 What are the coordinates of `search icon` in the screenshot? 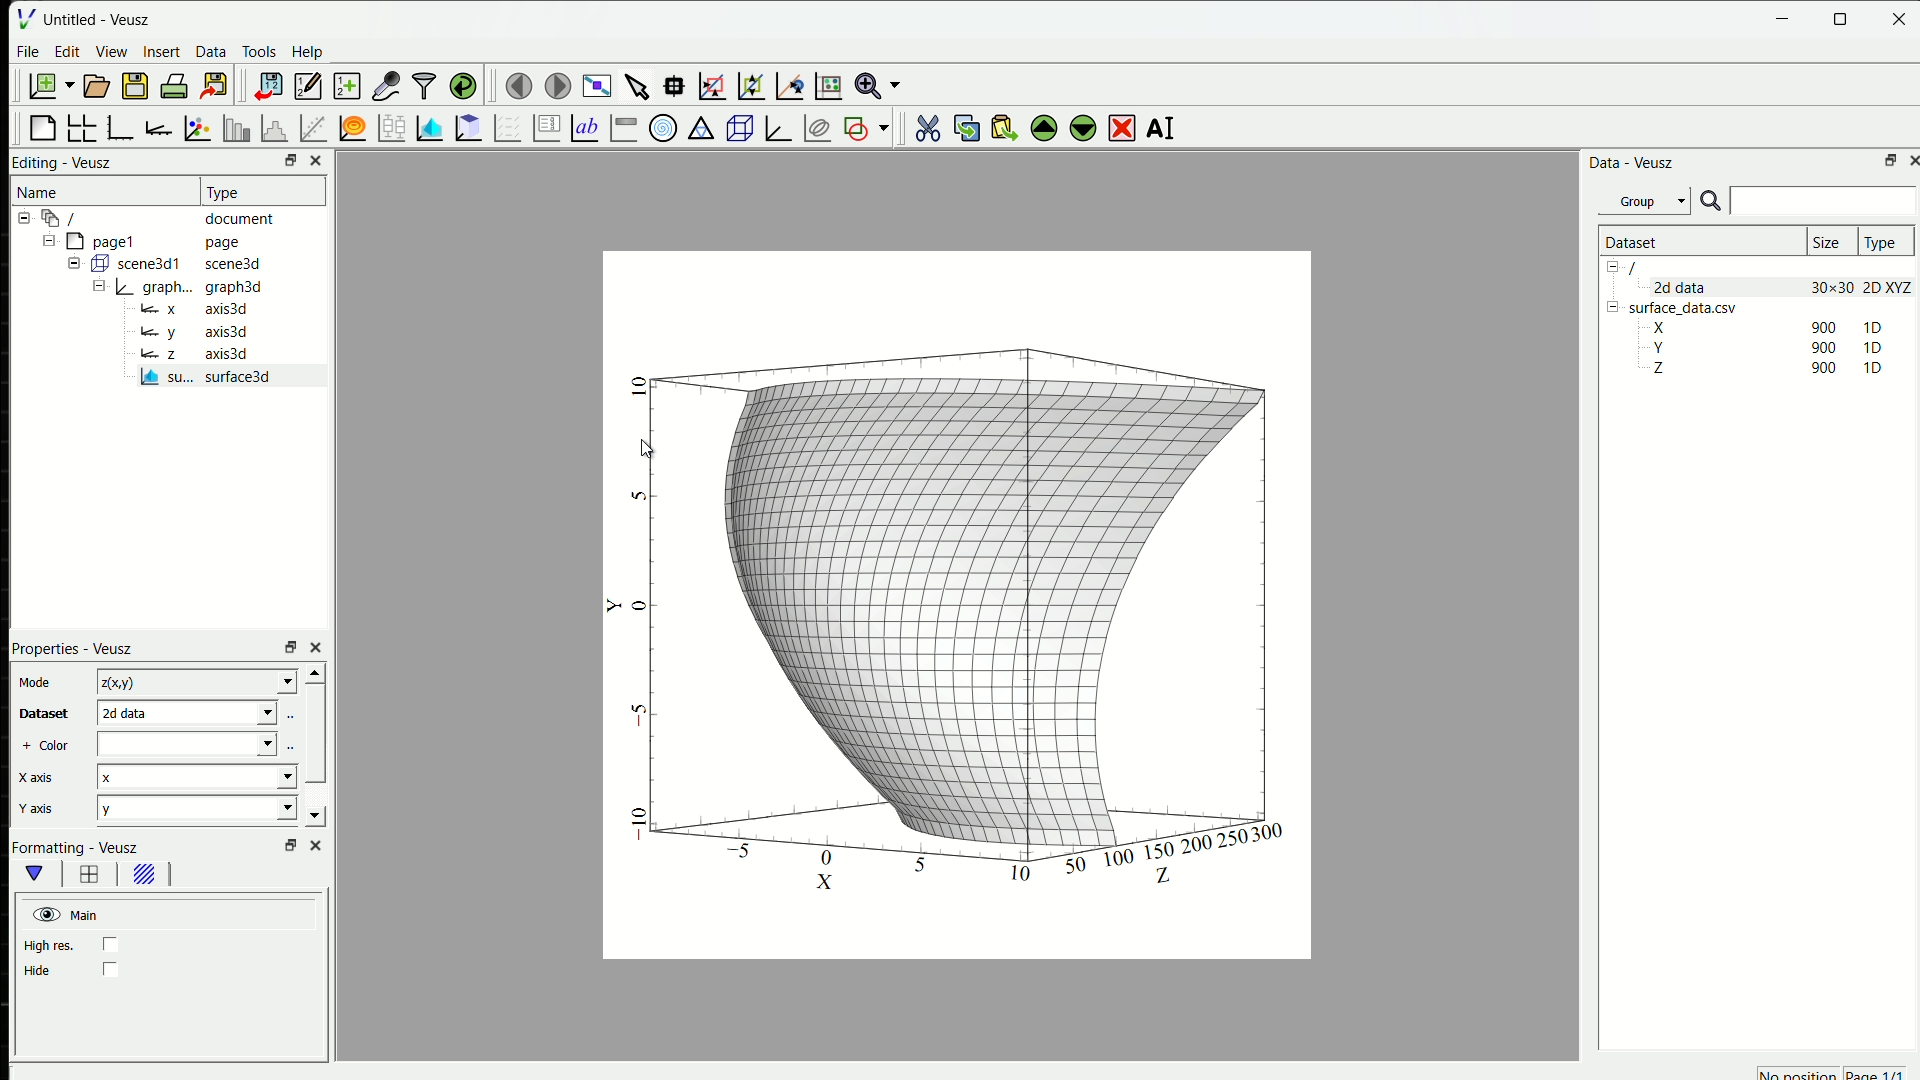 It's located at (1710, 201).